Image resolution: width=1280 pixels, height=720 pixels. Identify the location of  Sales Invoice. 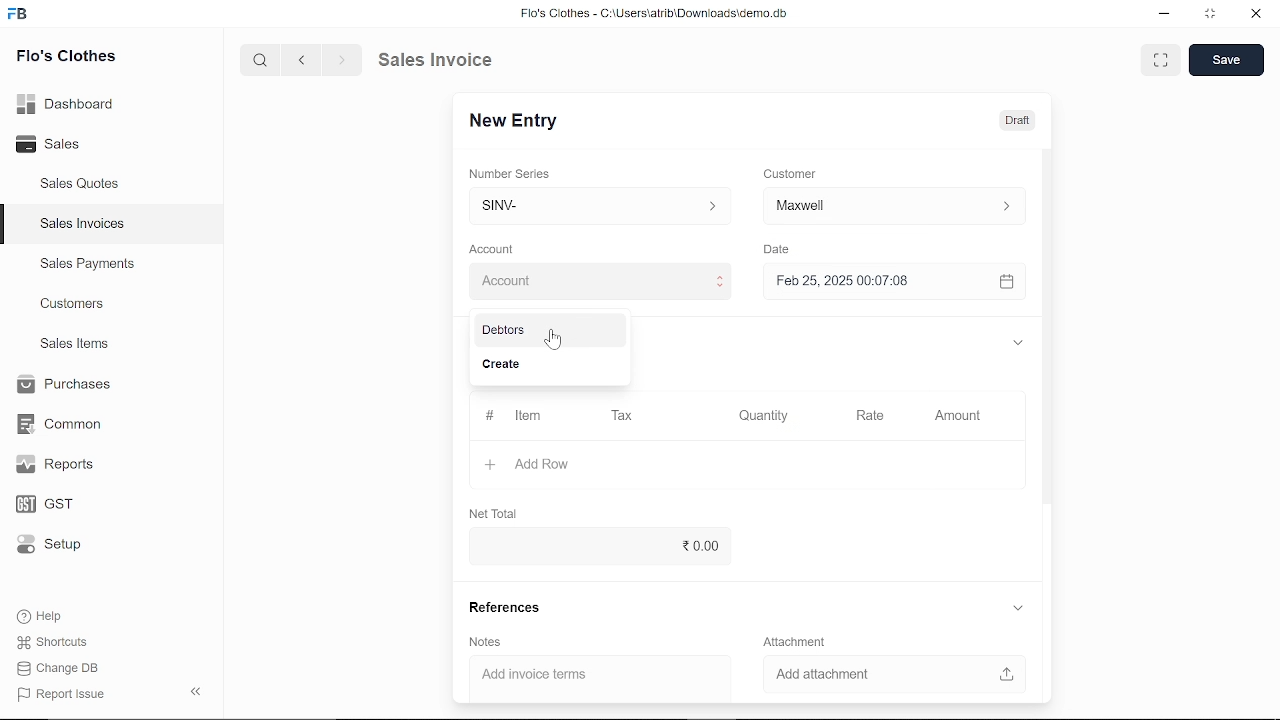
(446, 61).